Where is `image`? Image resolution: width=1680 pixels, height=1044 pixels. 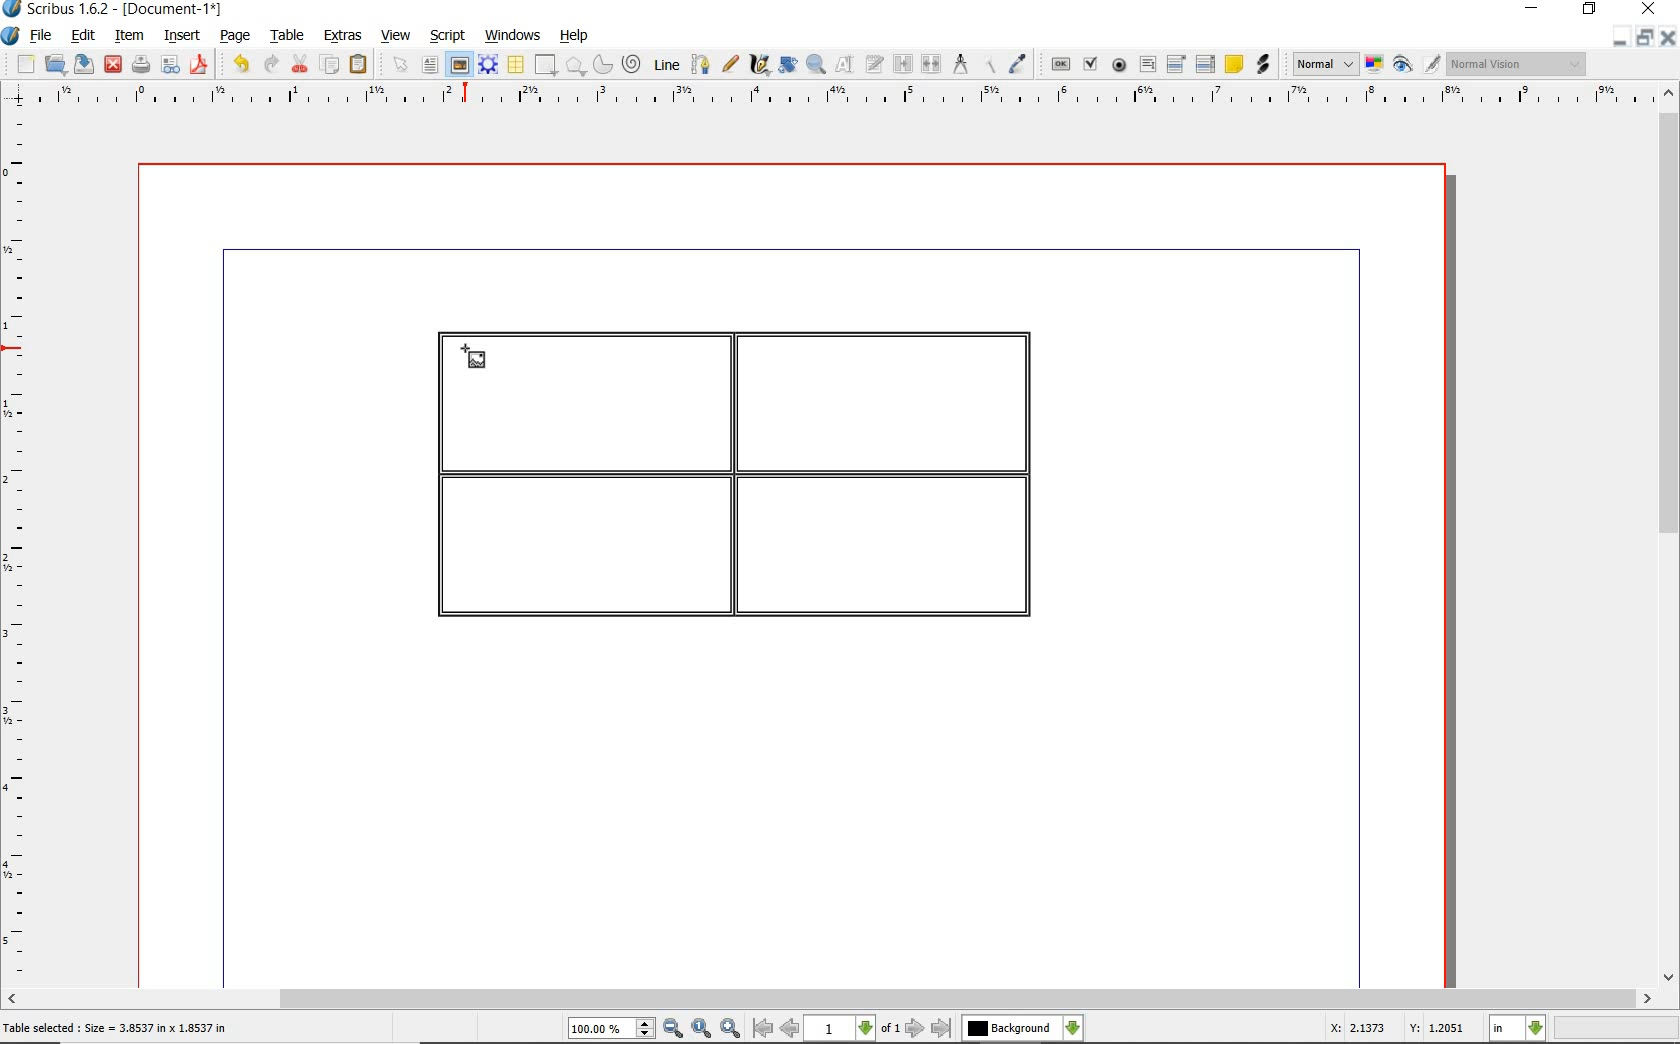
image is located at coordinates (475, 359).